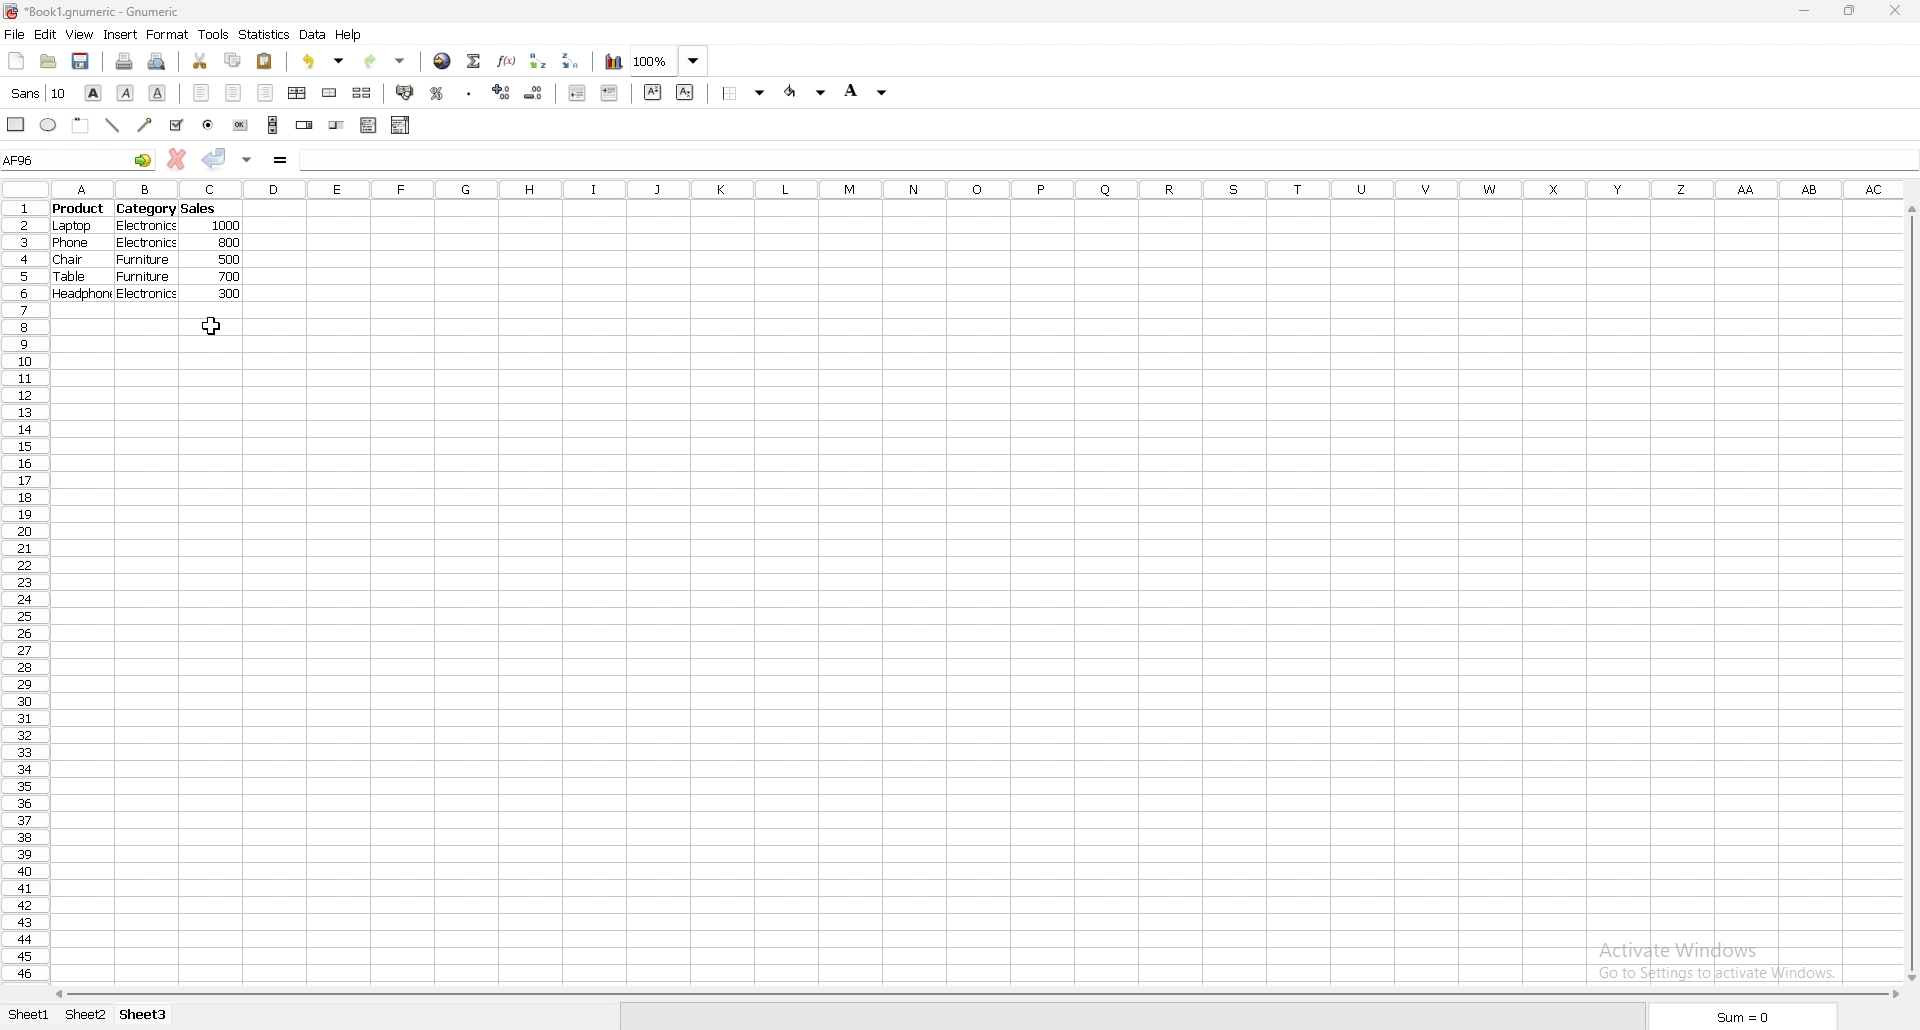 This screenshot has height=1030, width=1920. I want to click on increase decimal, so click(502, 94).